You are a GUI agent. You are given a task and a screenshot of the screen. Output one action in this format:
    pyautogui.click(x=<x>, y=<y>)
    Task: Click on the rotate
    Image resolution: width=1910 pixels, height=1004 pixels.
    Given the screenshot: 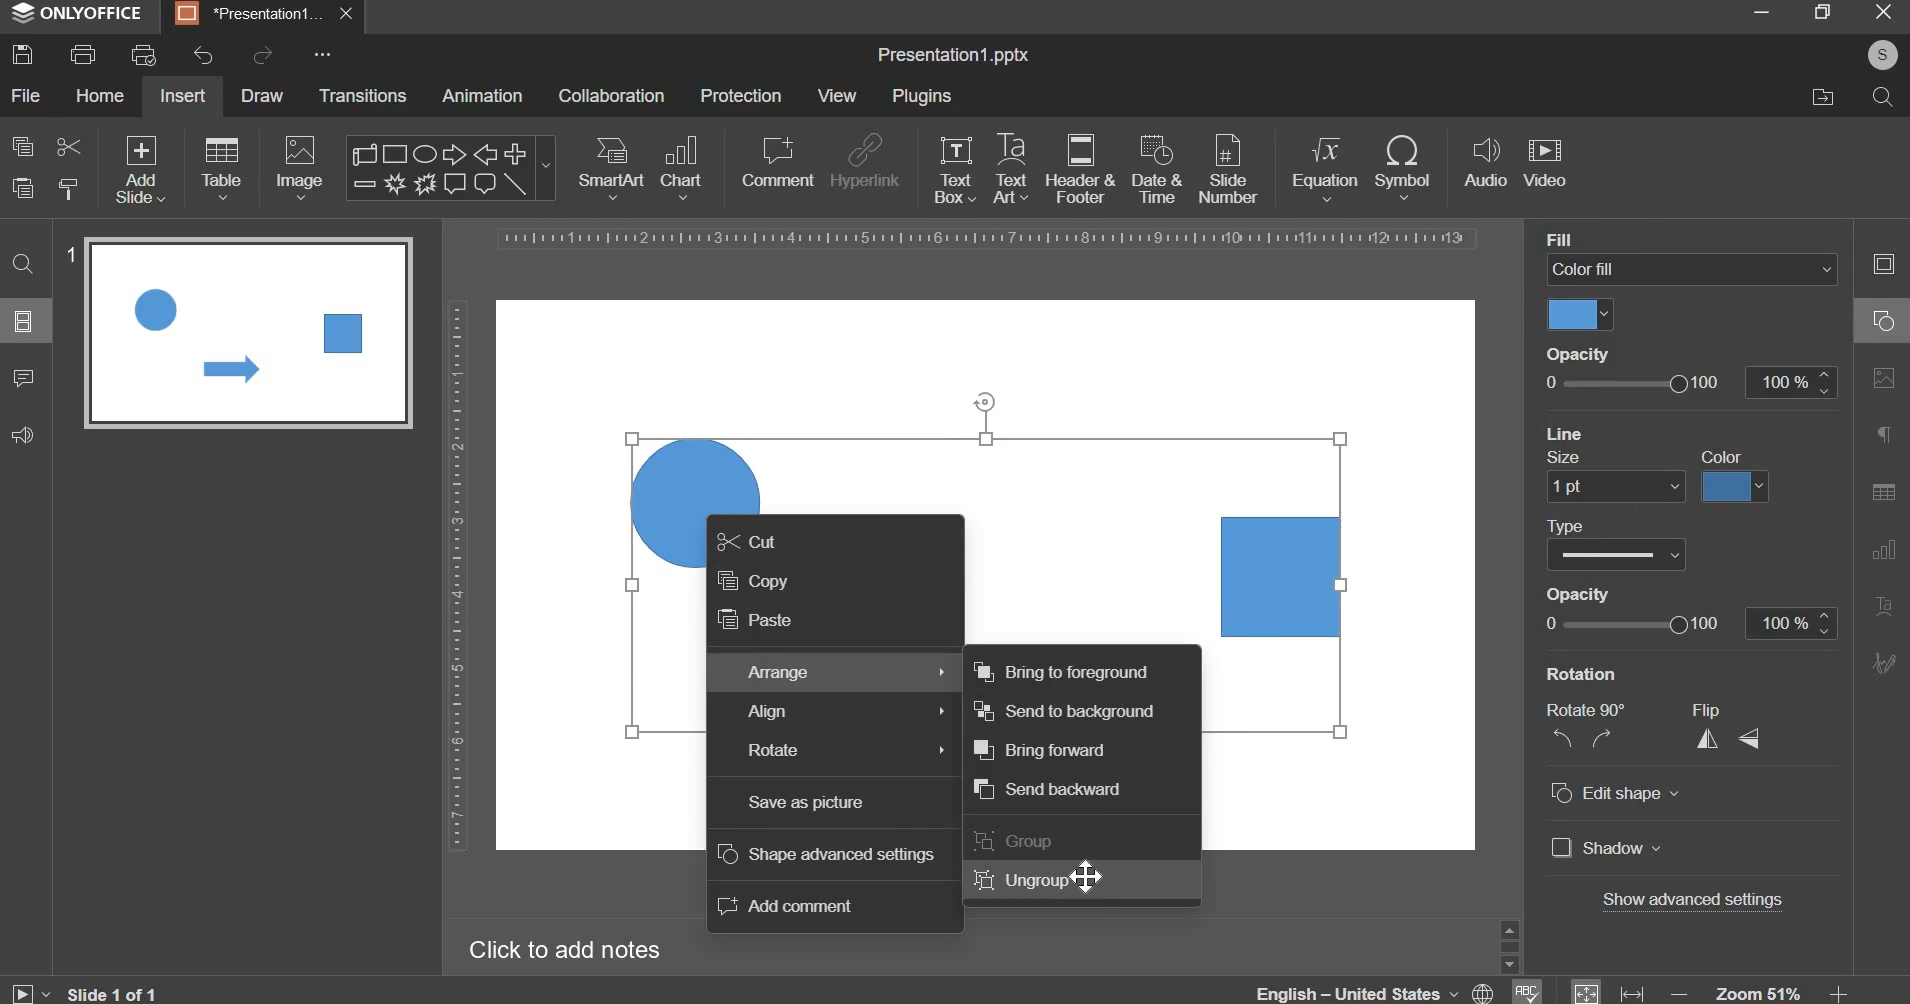 What is the action you would take?
    pyautogui.click(x=845, y=750)
    